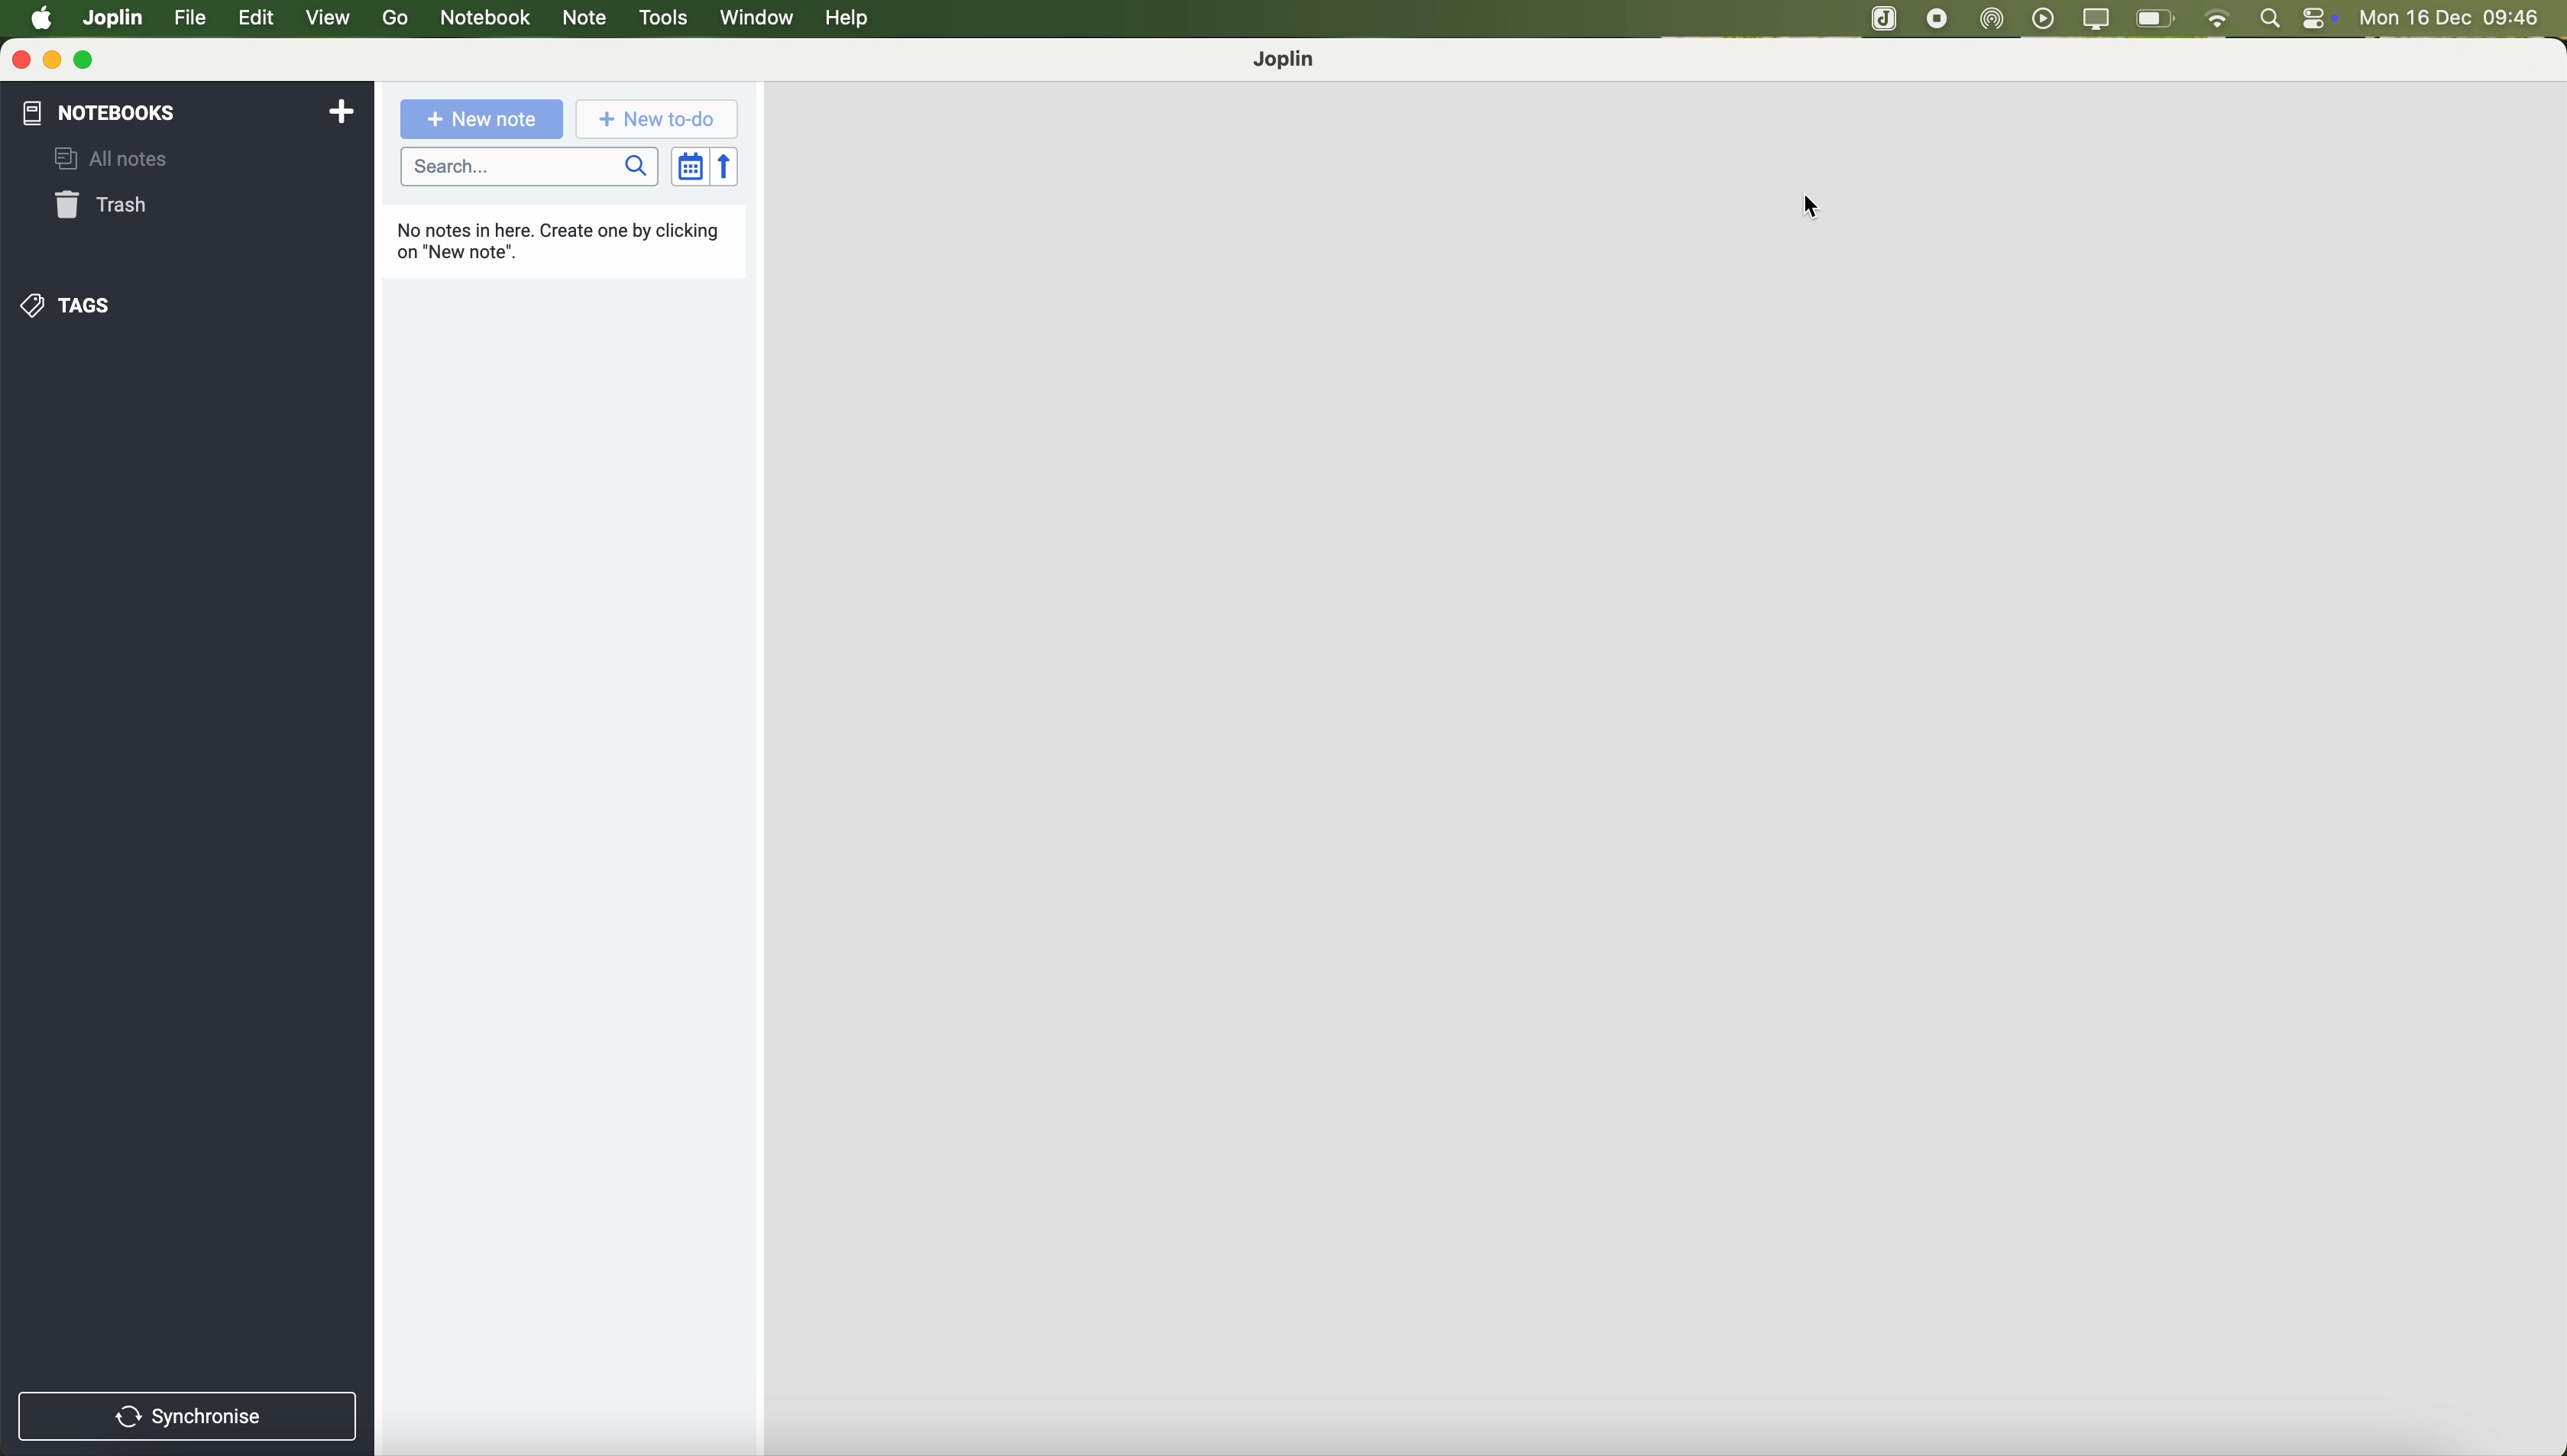  What do you see at coordinates (88, 61) in the screenshot?
I see `maximize` at bounding box center [88, 61].